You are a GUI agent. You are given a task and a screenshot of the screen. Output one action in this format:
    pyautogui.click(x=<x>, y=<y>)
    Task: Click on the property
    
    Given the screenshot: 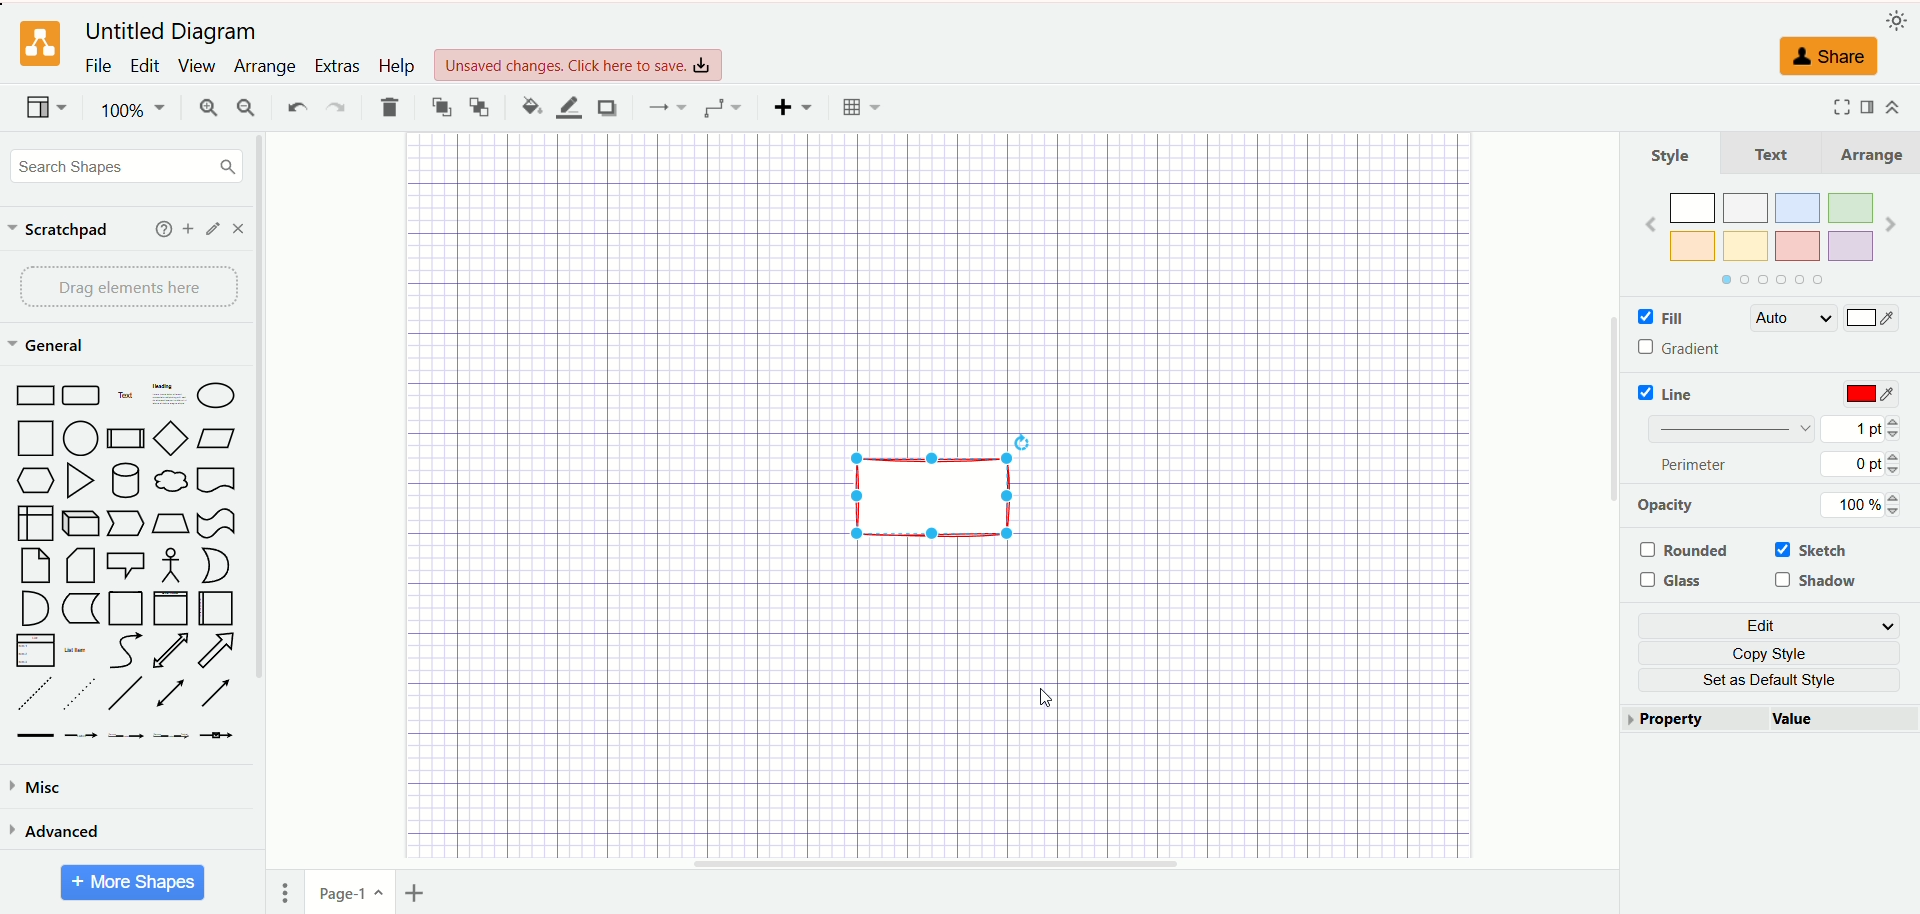 What is the action you would take?
    pyautogui.click(x=1697, y=721)
    